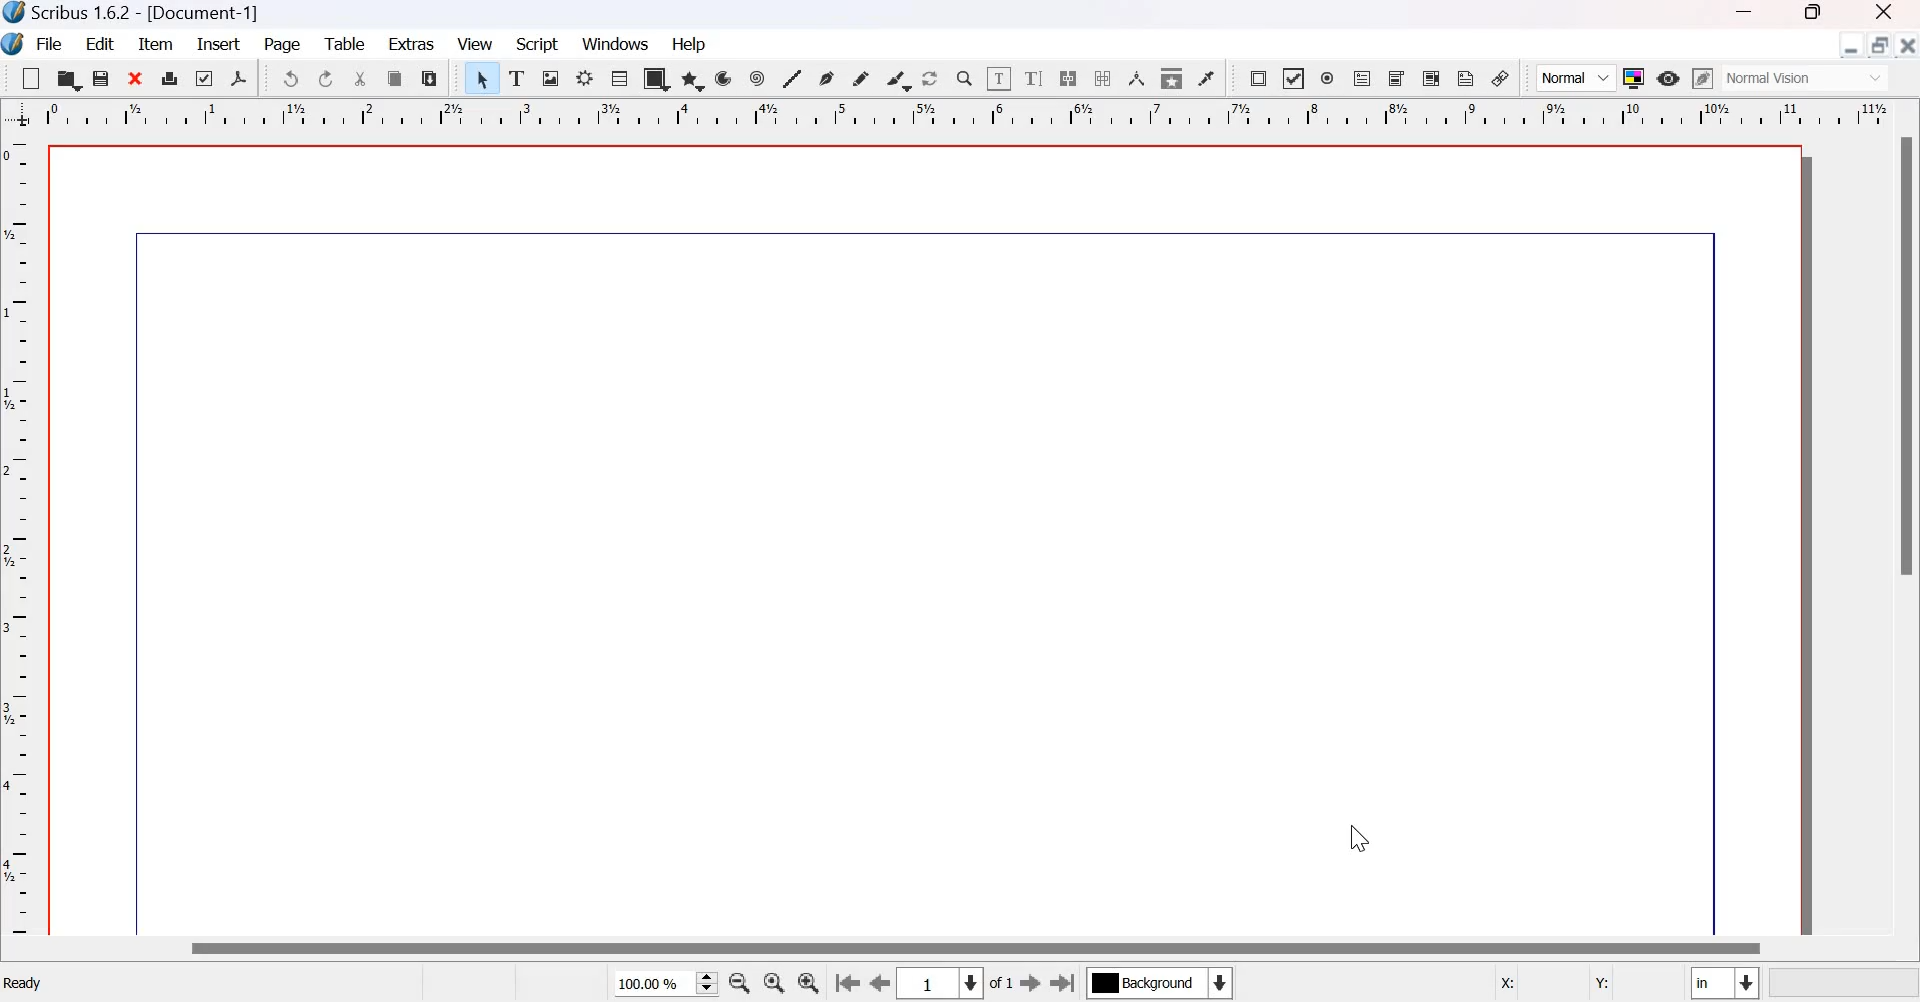 The height and width of the screenshot is (1002, 1920). I want to click on PDF text field, so click(1364, 78).